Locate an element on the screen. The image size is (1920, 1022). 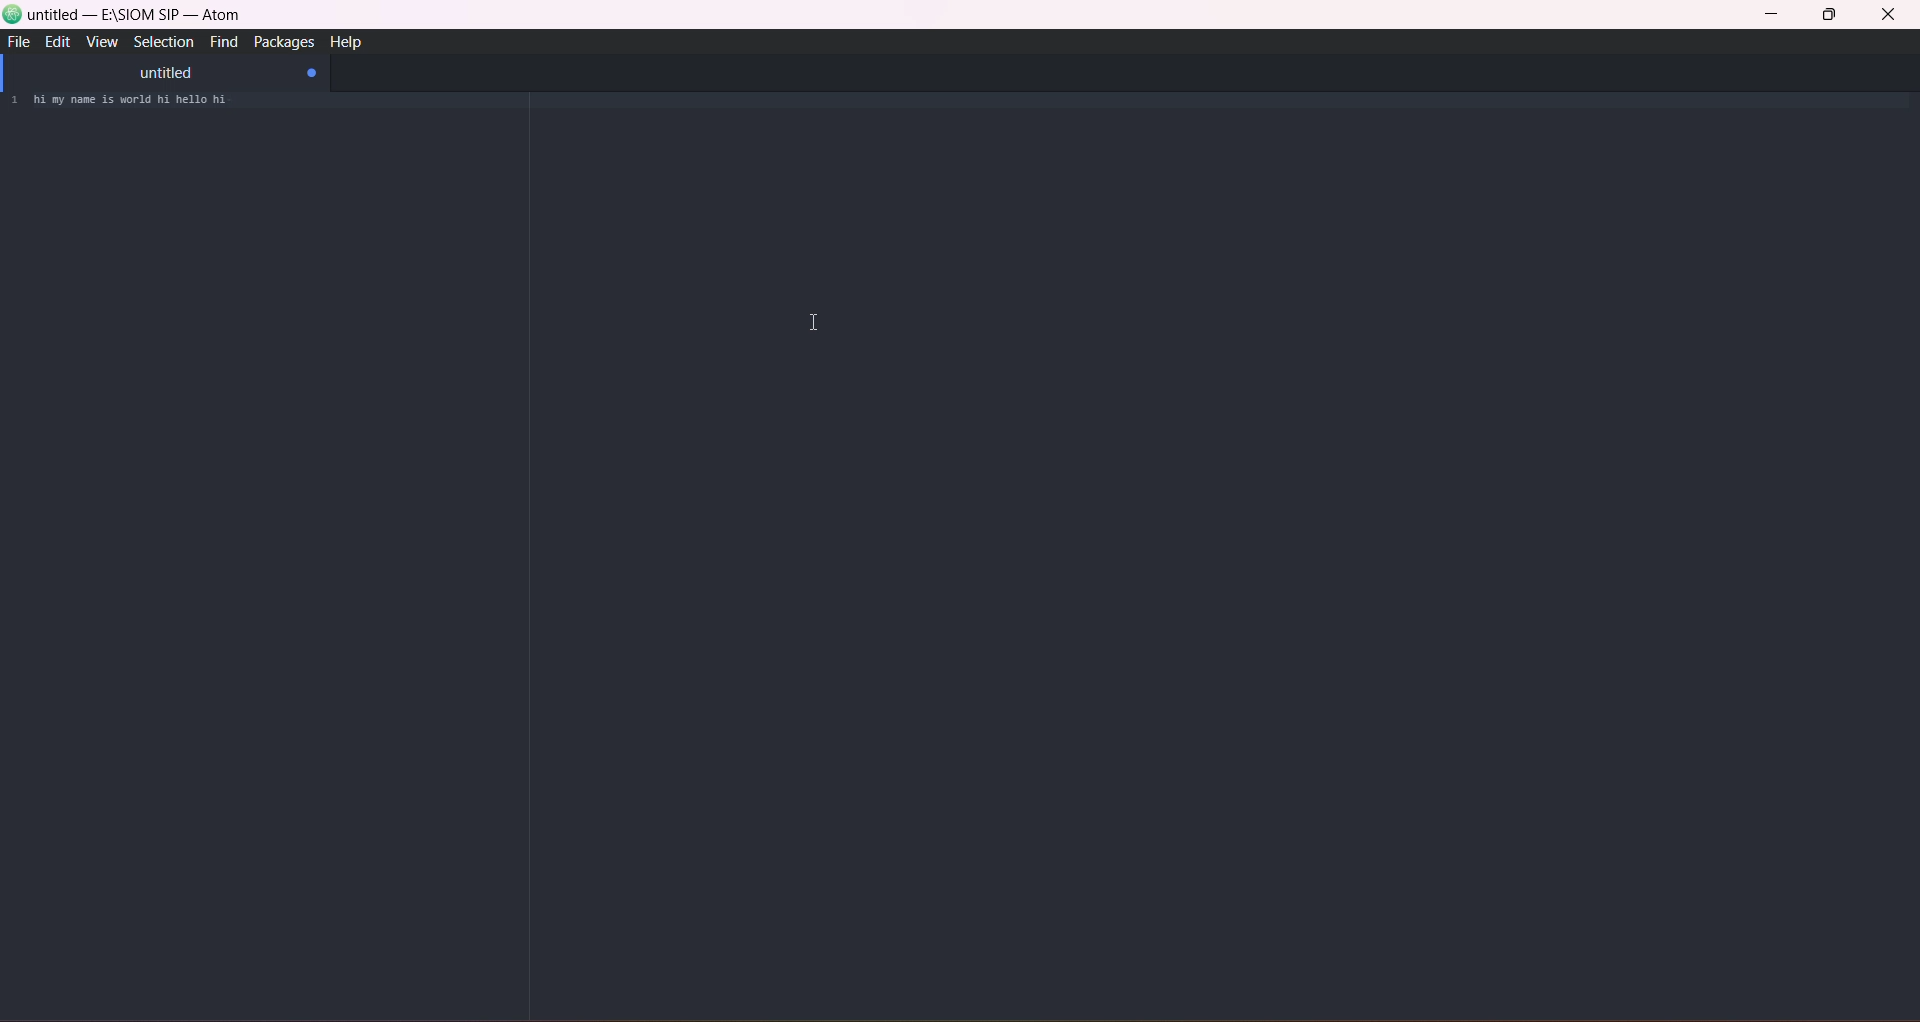
minimize is located at coordinates (1777, 16).